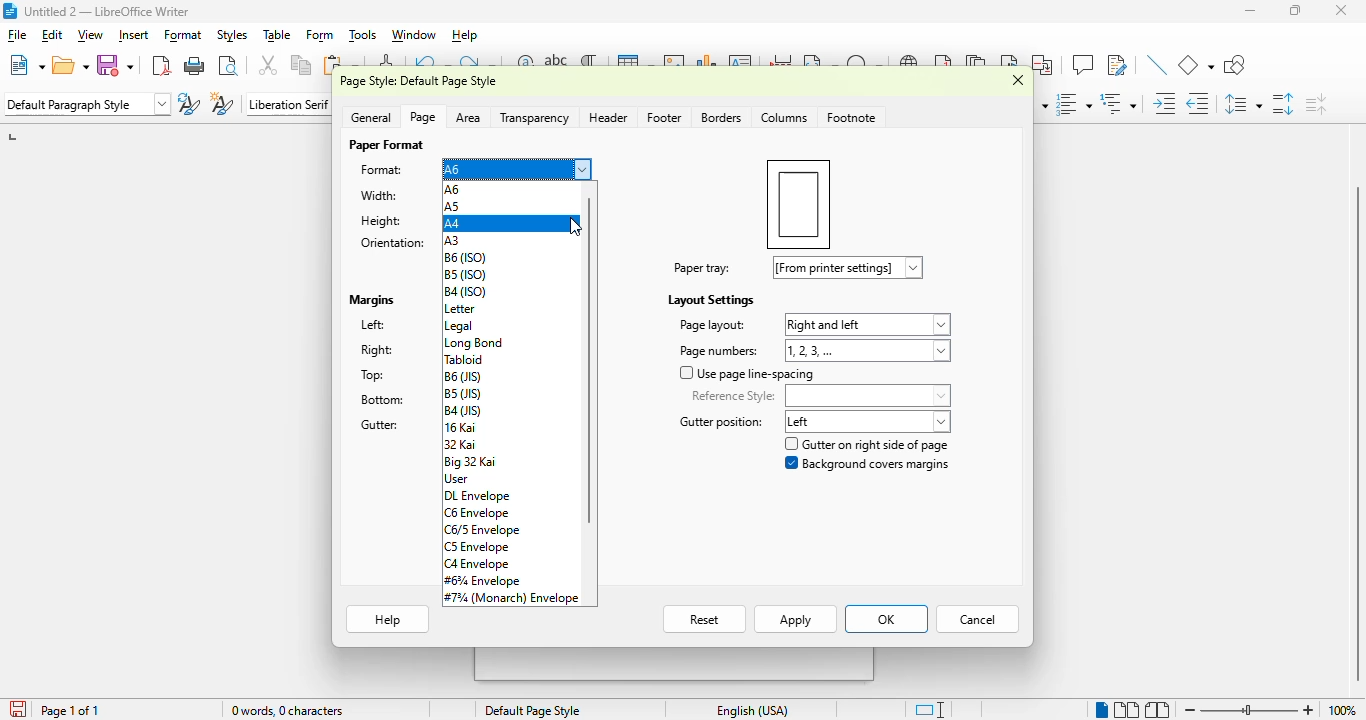 The image size is (1366, 720). I want to click on reference style: , so click(820, 396).